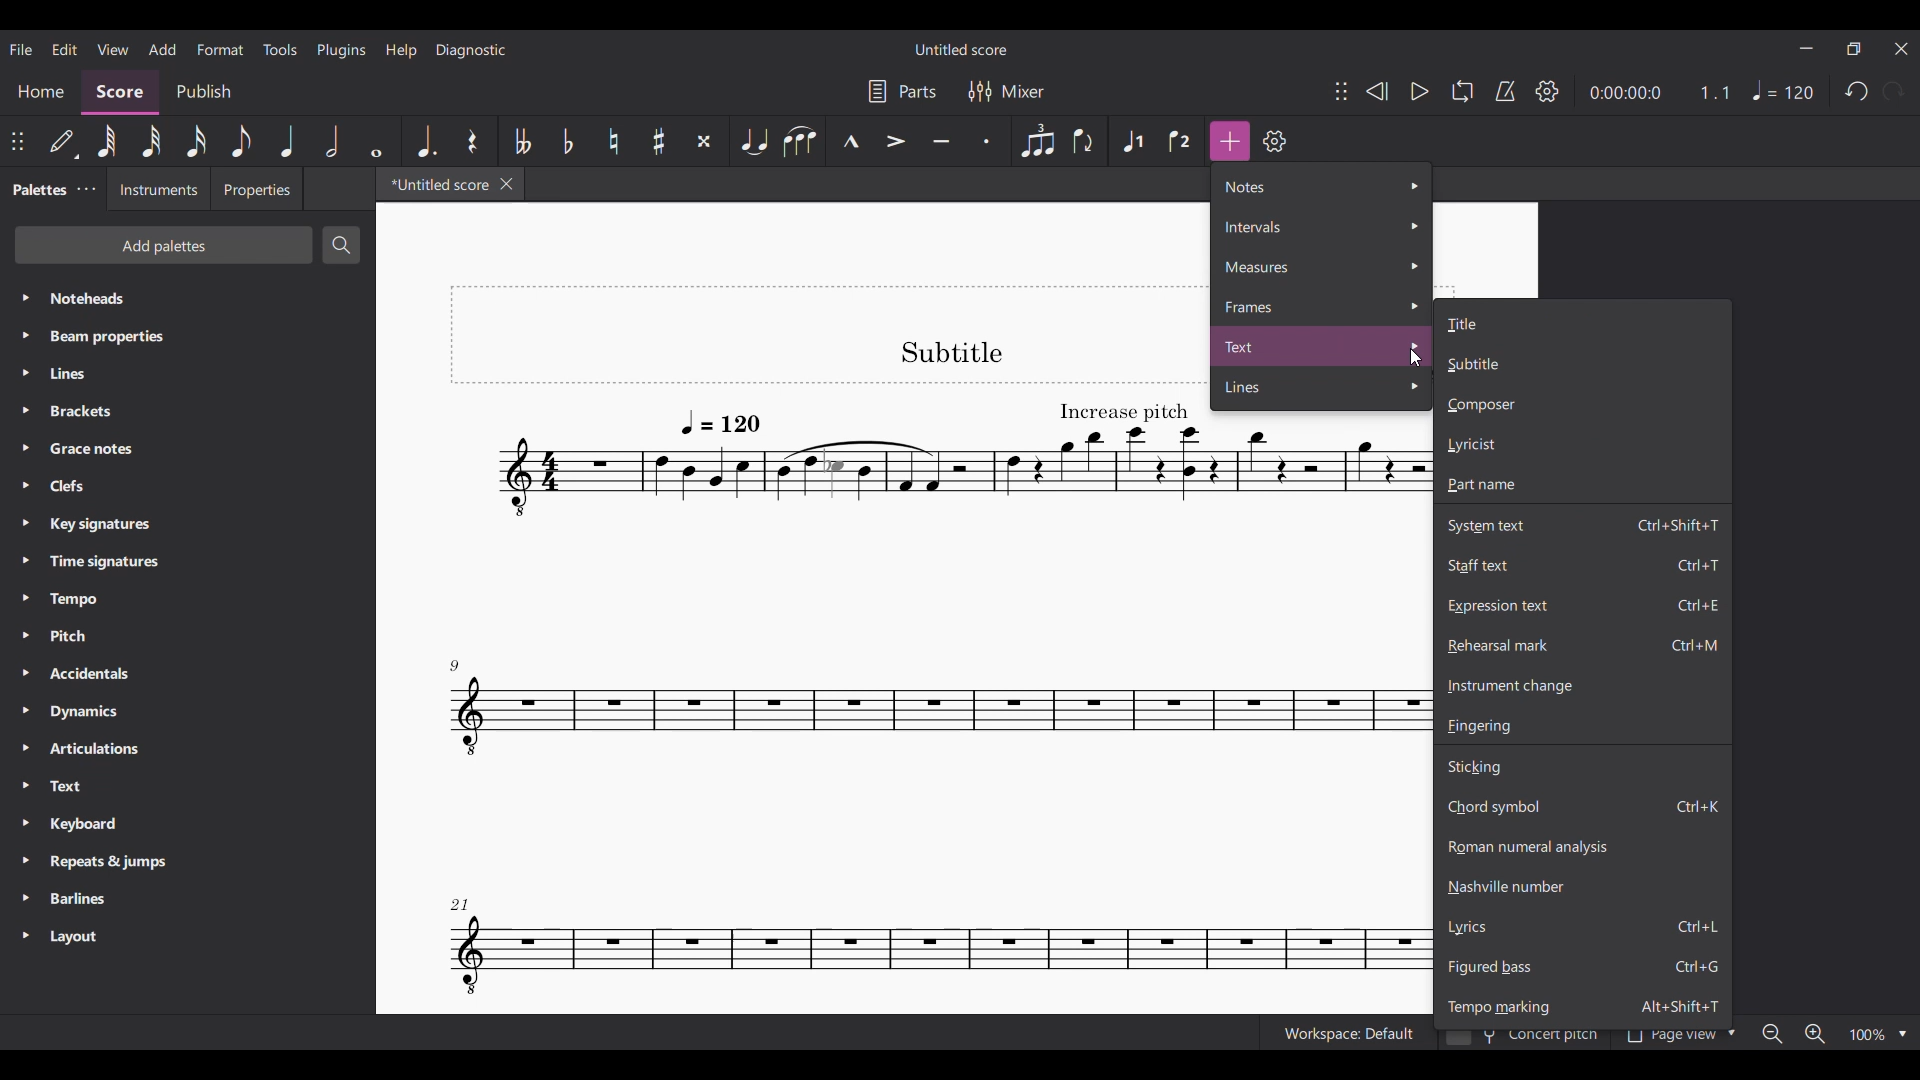 The width and height of the screenshot is (1920, 1080). What do you see at coordinates (752, 141) in the screenshot?
I see `Tie` at bounding box center [752, 141].